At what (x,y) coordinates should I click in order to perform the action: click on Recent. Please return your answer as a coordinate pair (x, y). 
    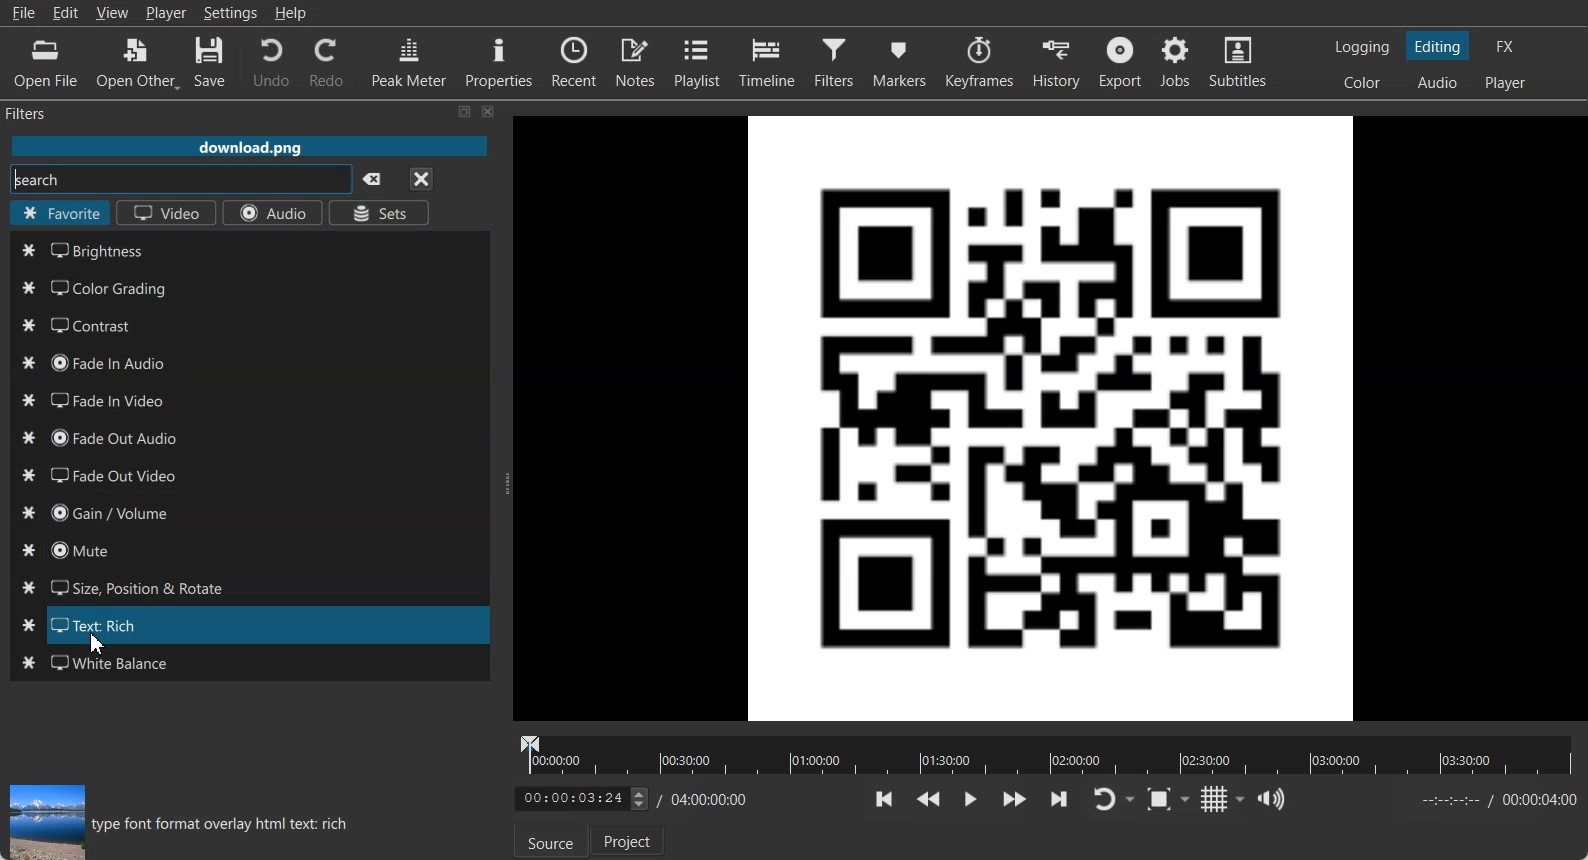
    Looking at the image, I should click on (574, 60).